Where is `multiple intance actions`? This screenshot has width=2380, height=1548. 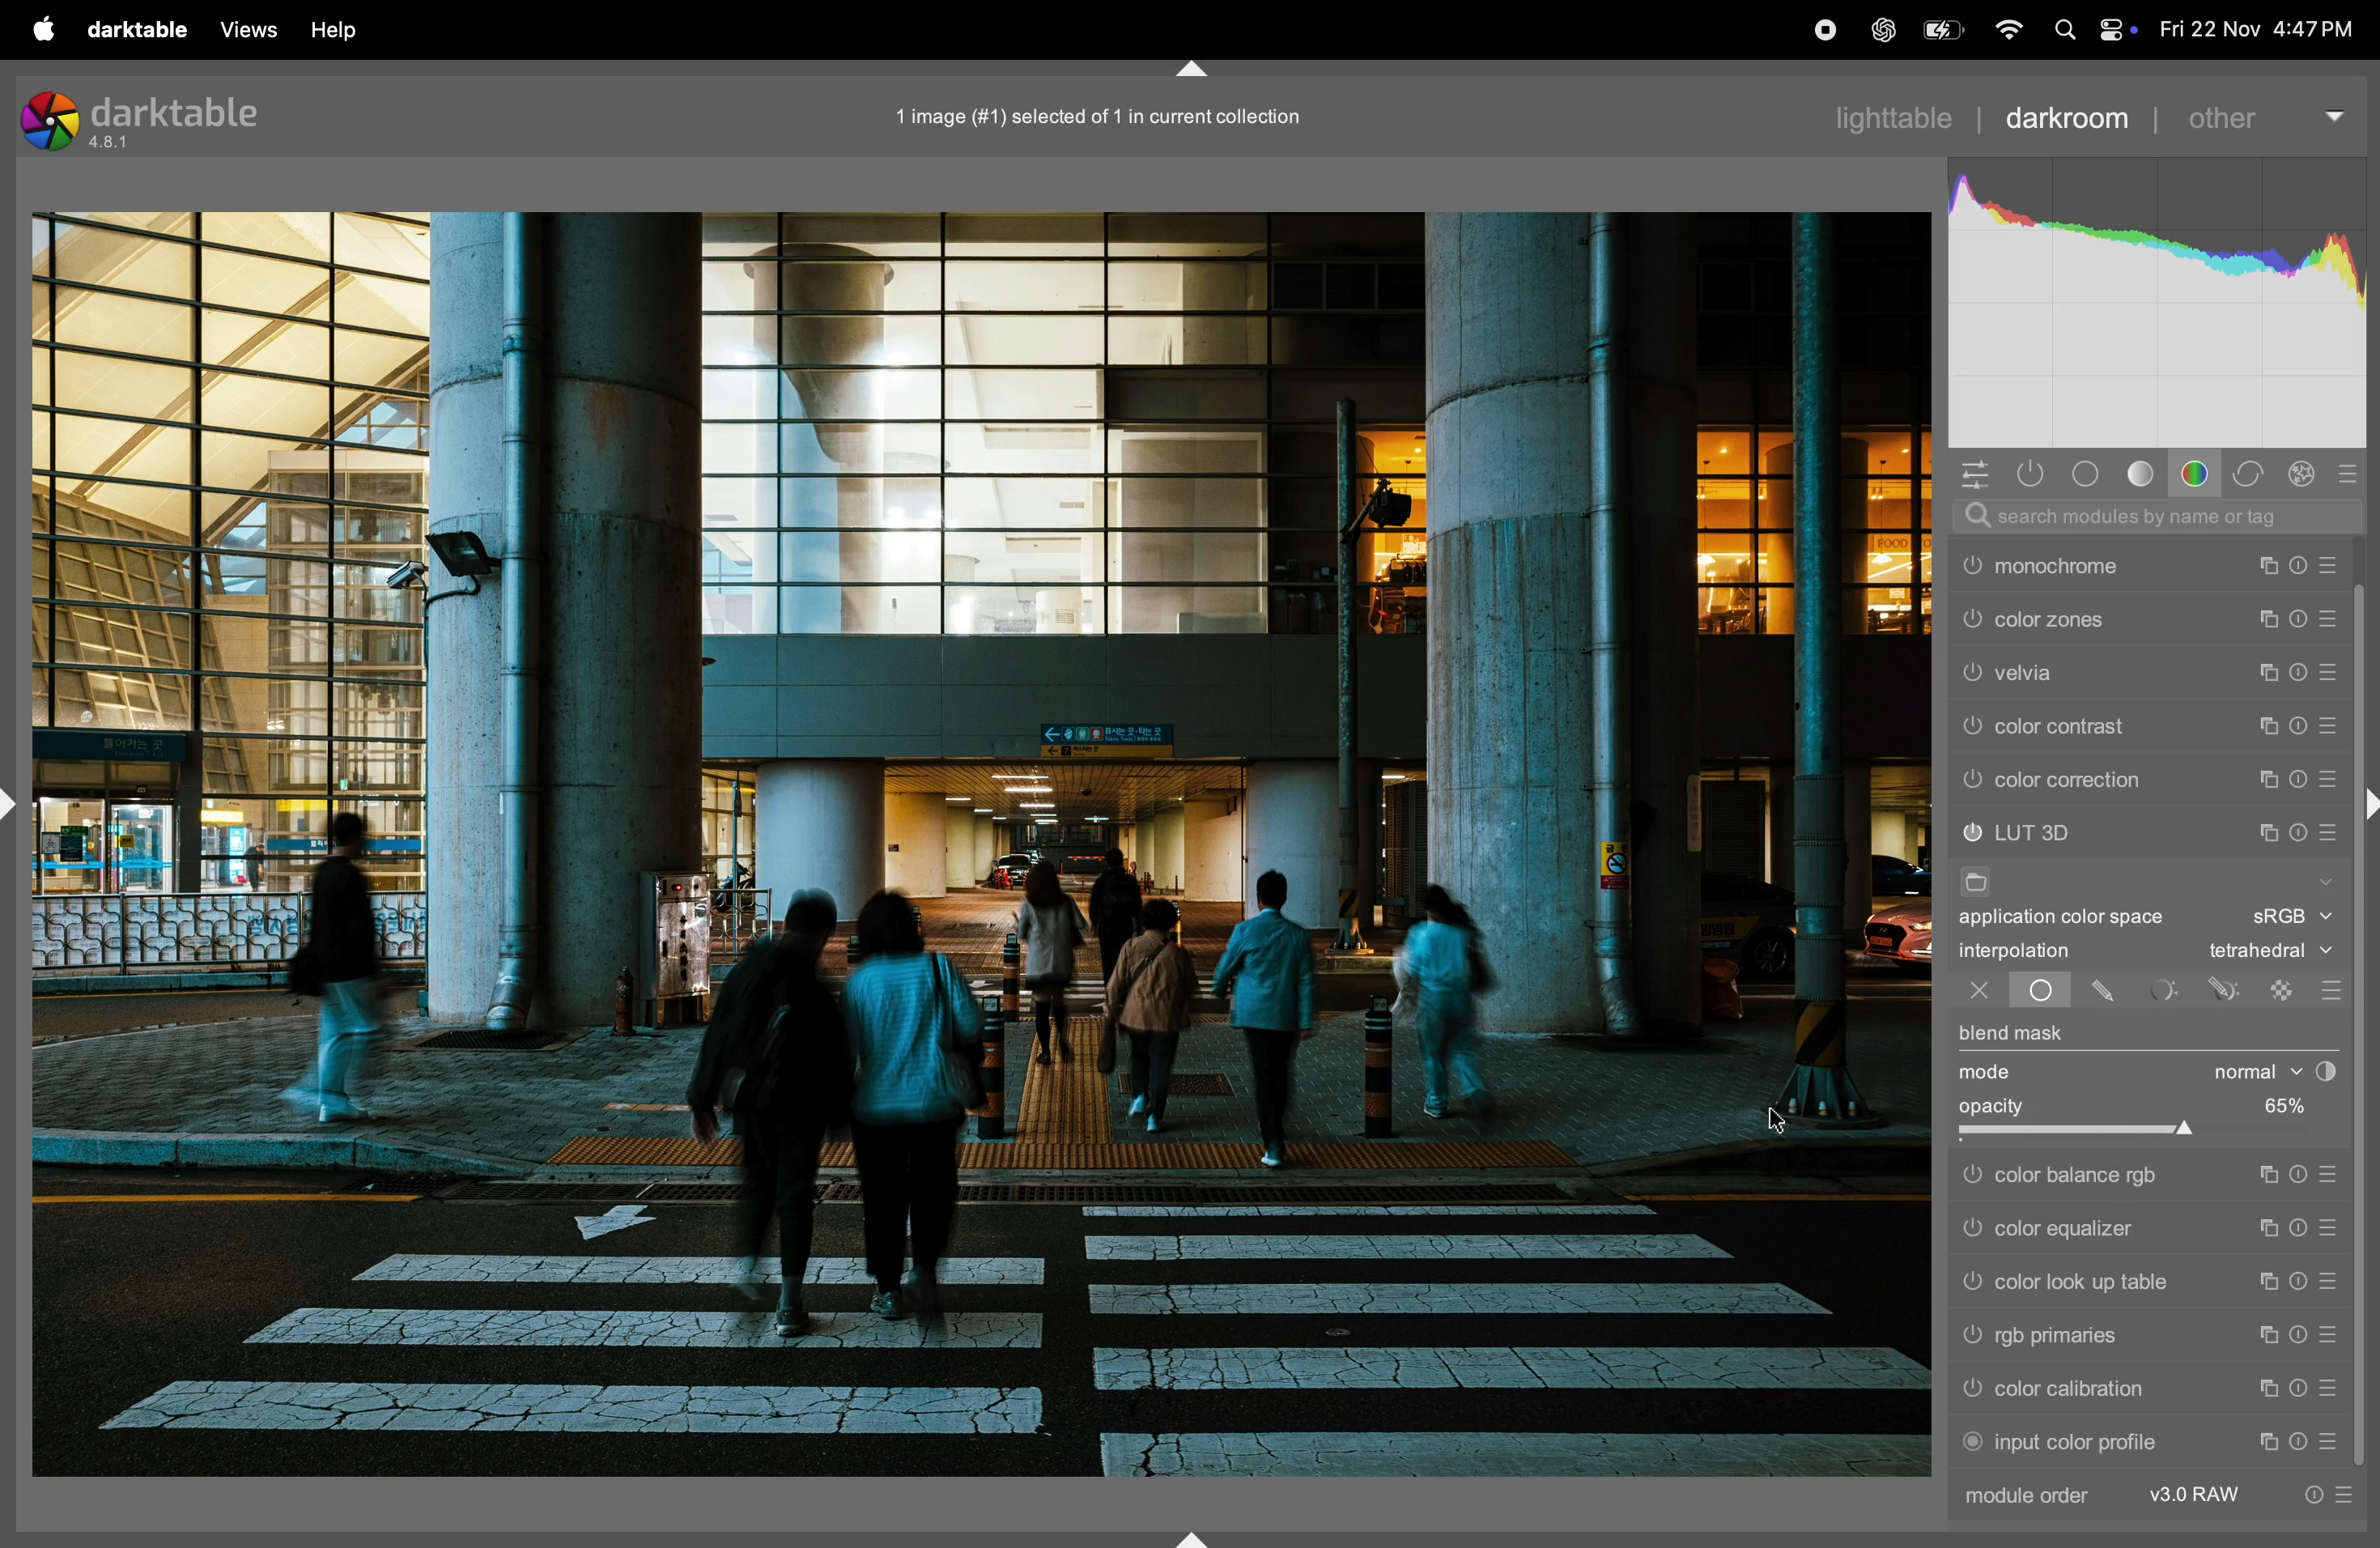
multiple intance actions is located at coordinates (2269, 669).